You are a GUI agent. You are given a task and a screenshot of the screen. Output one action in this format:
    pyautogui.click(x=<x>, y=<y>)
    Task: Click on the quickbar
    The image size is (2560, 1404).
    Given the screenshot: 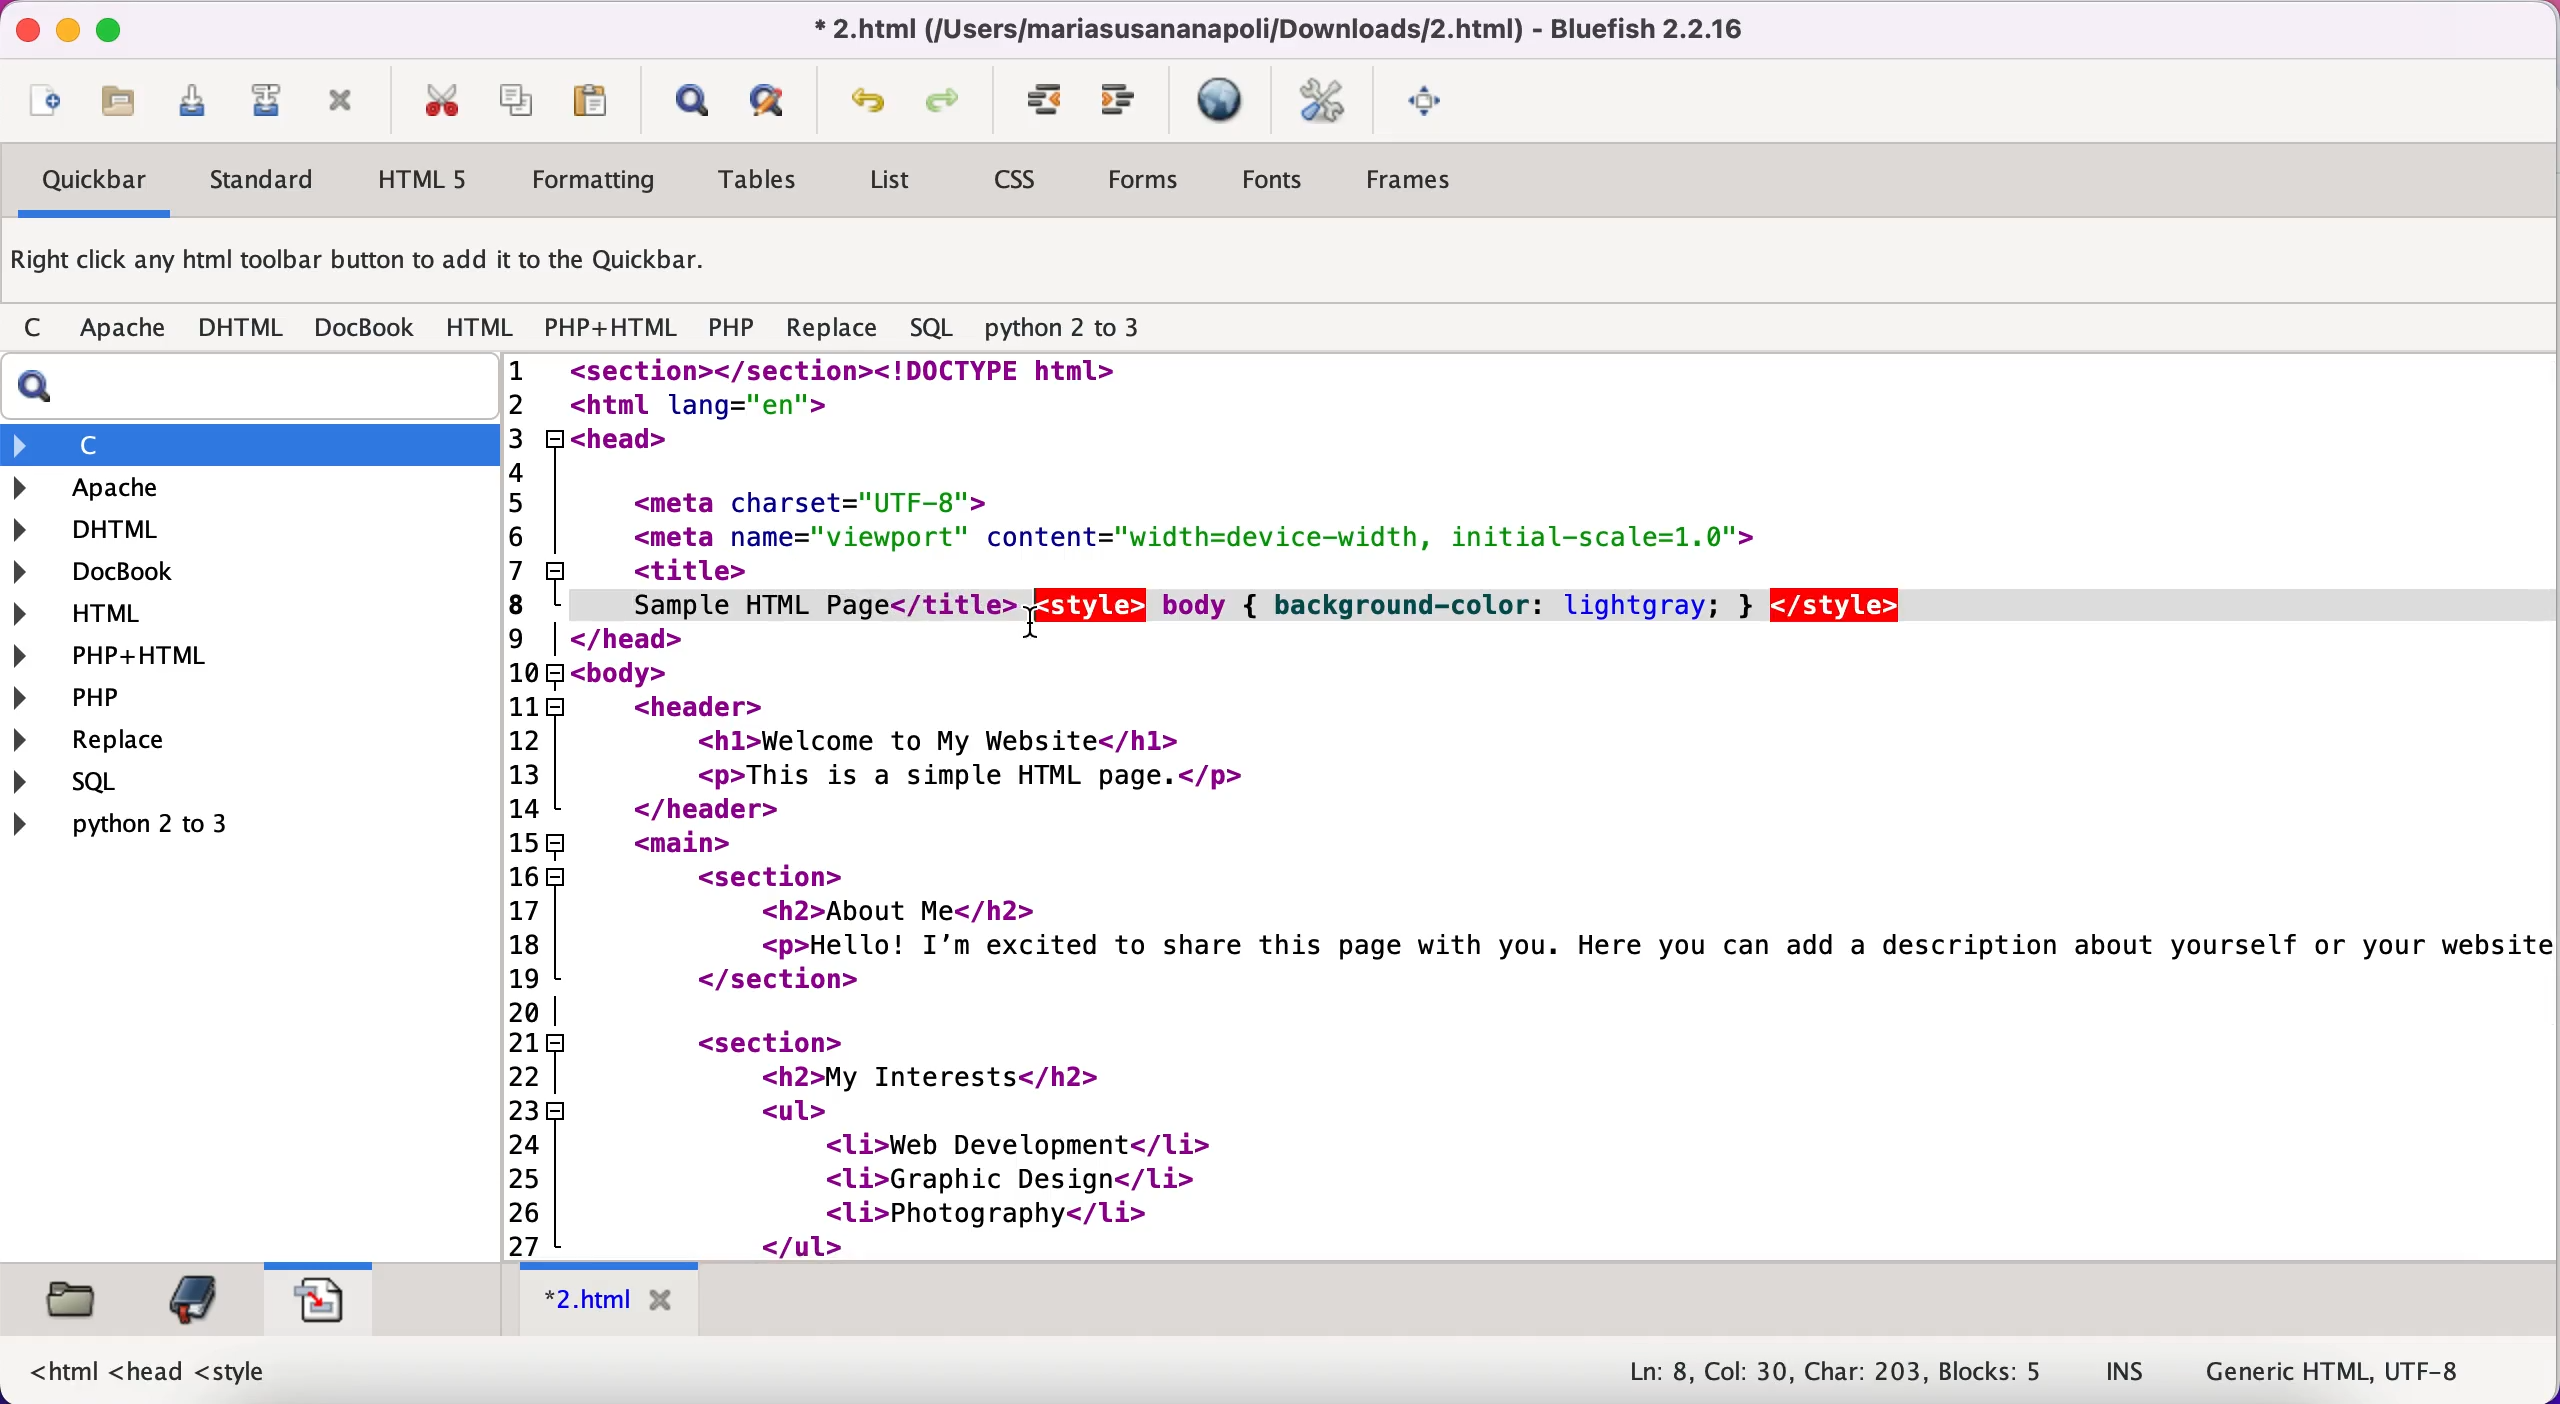 What is the action you would take?
    pyautogui.click(x=91, y=183)
    